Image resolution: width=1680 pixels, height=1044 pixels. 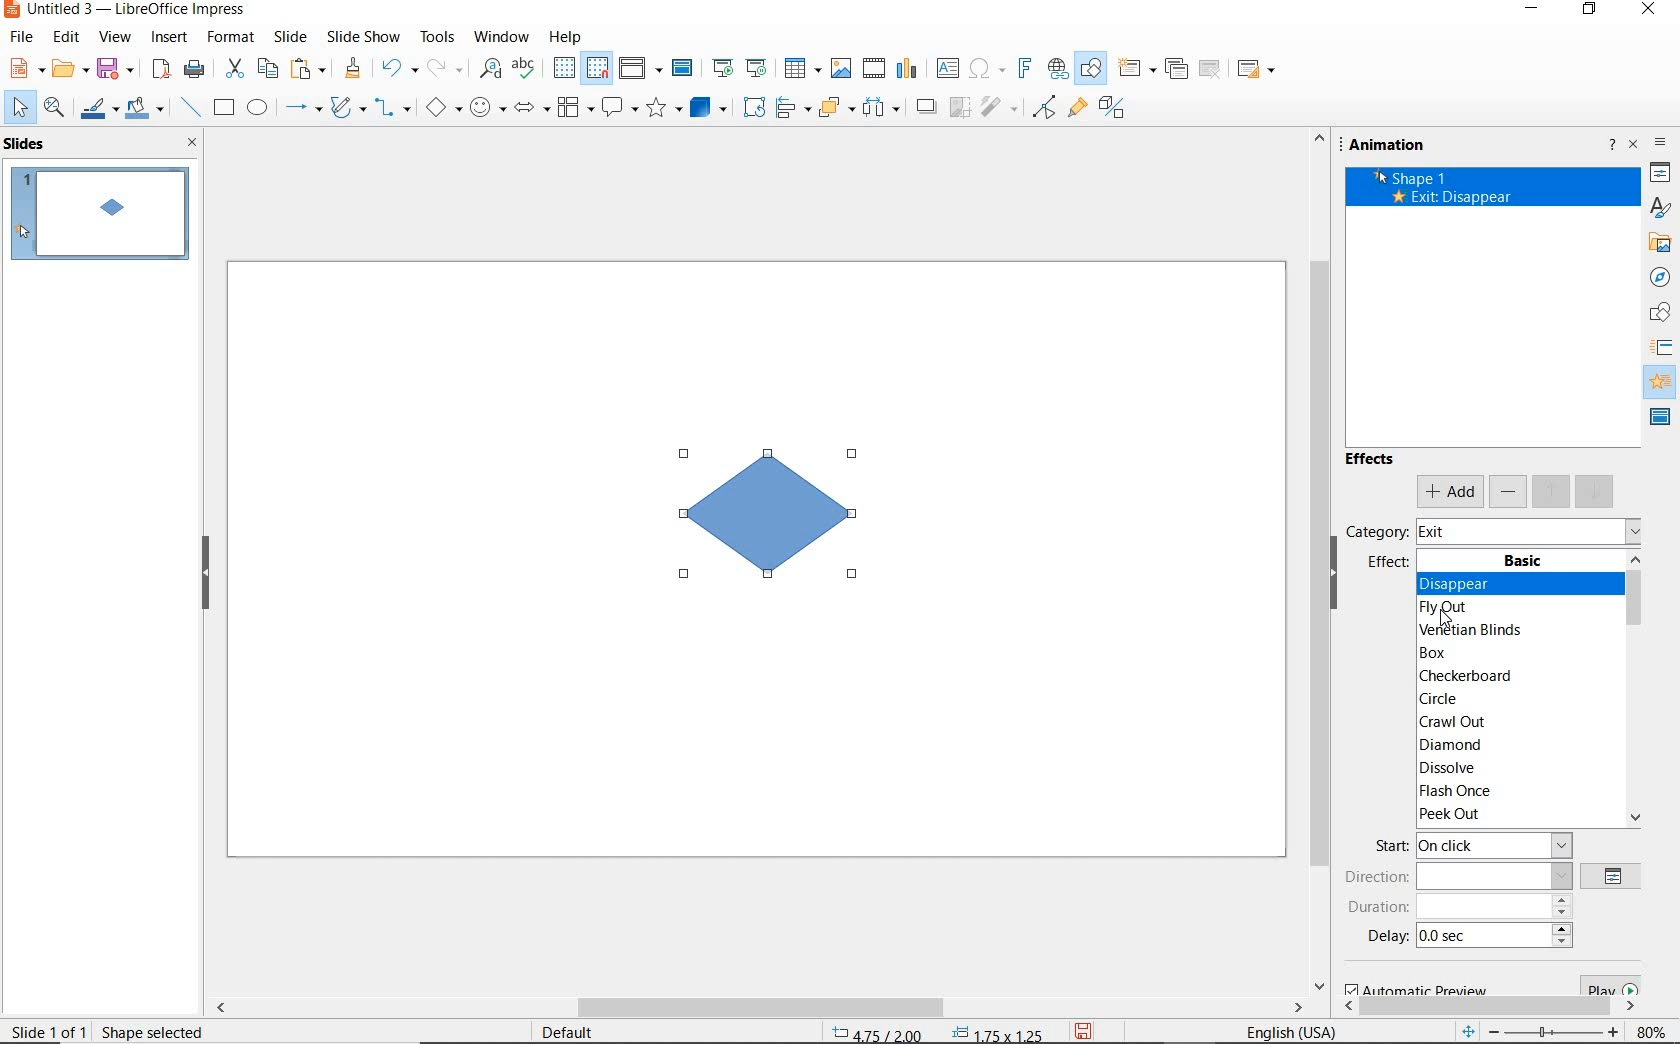 What do you see at coordinates (804, 69) in the screenshot?
I see `table` at bounding box center [804, 69].